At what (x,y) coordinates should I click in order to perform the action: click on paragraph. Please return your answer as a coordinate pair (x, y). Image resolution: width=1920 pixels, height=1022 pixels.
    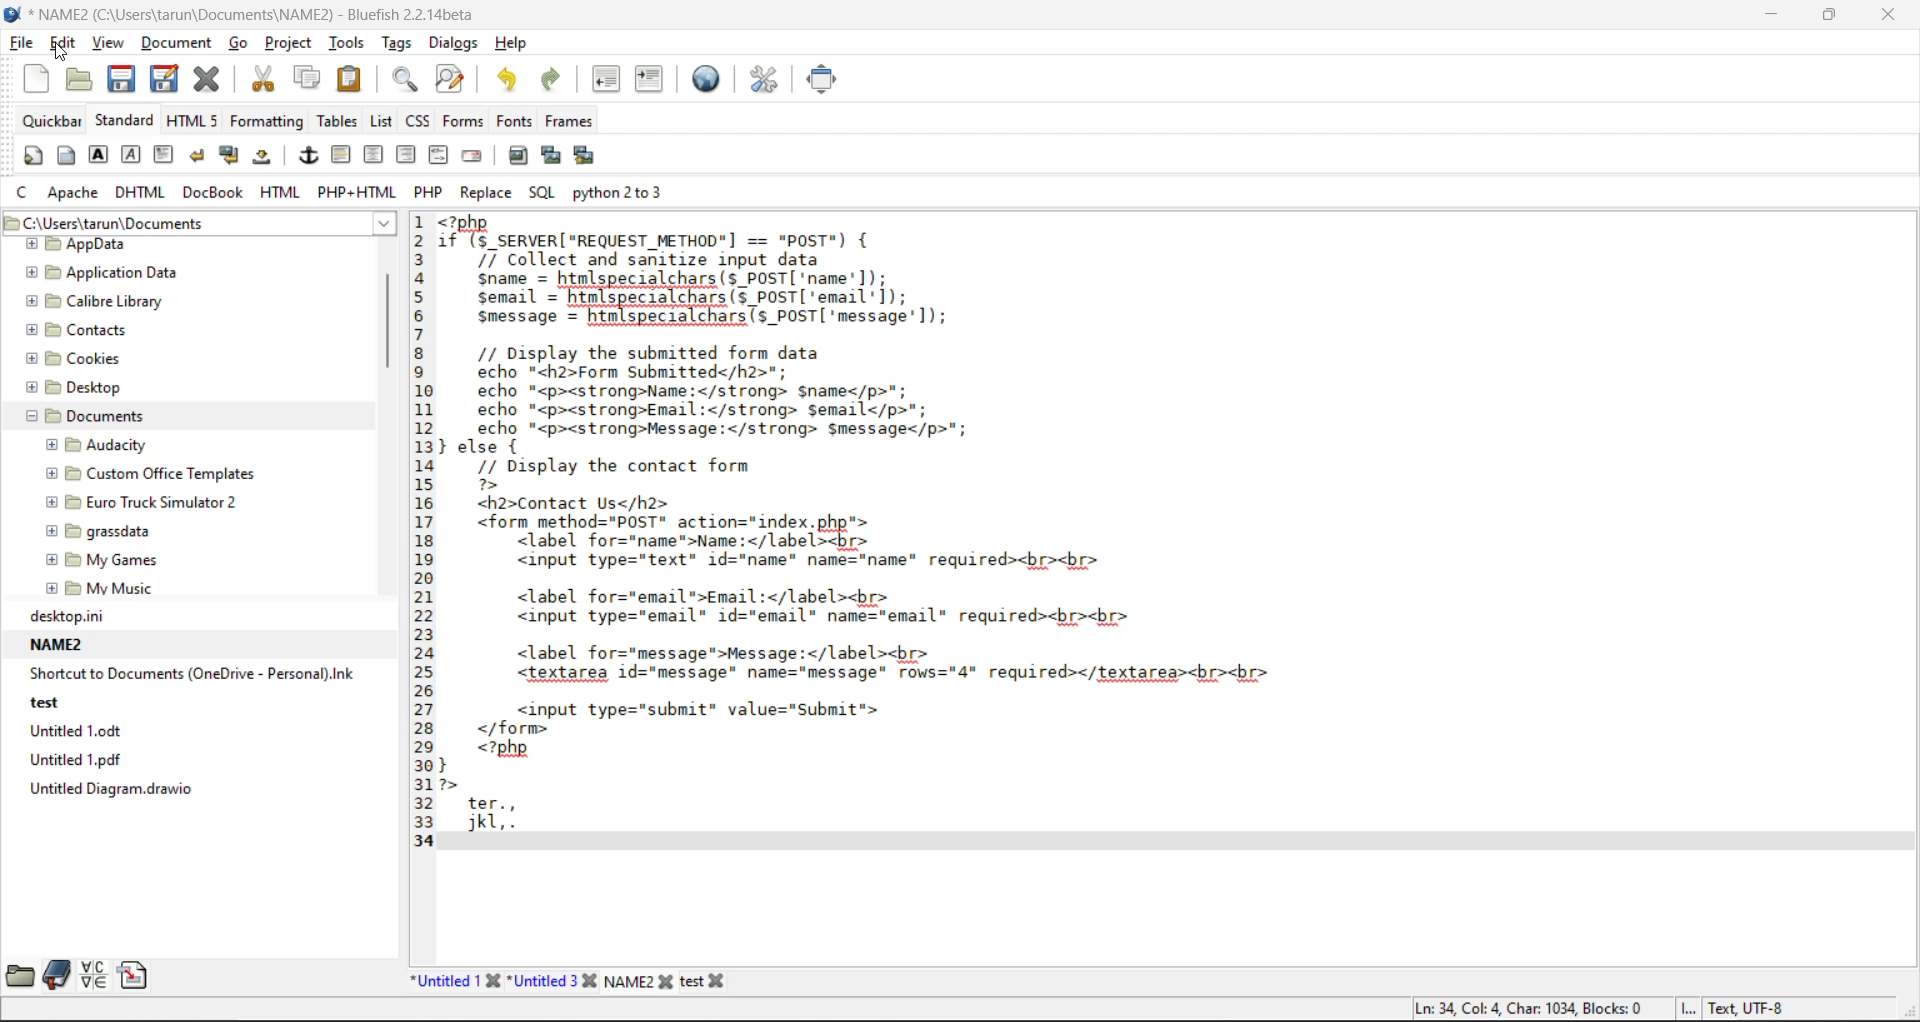
    Looking at the image, I should click on (166, 153).